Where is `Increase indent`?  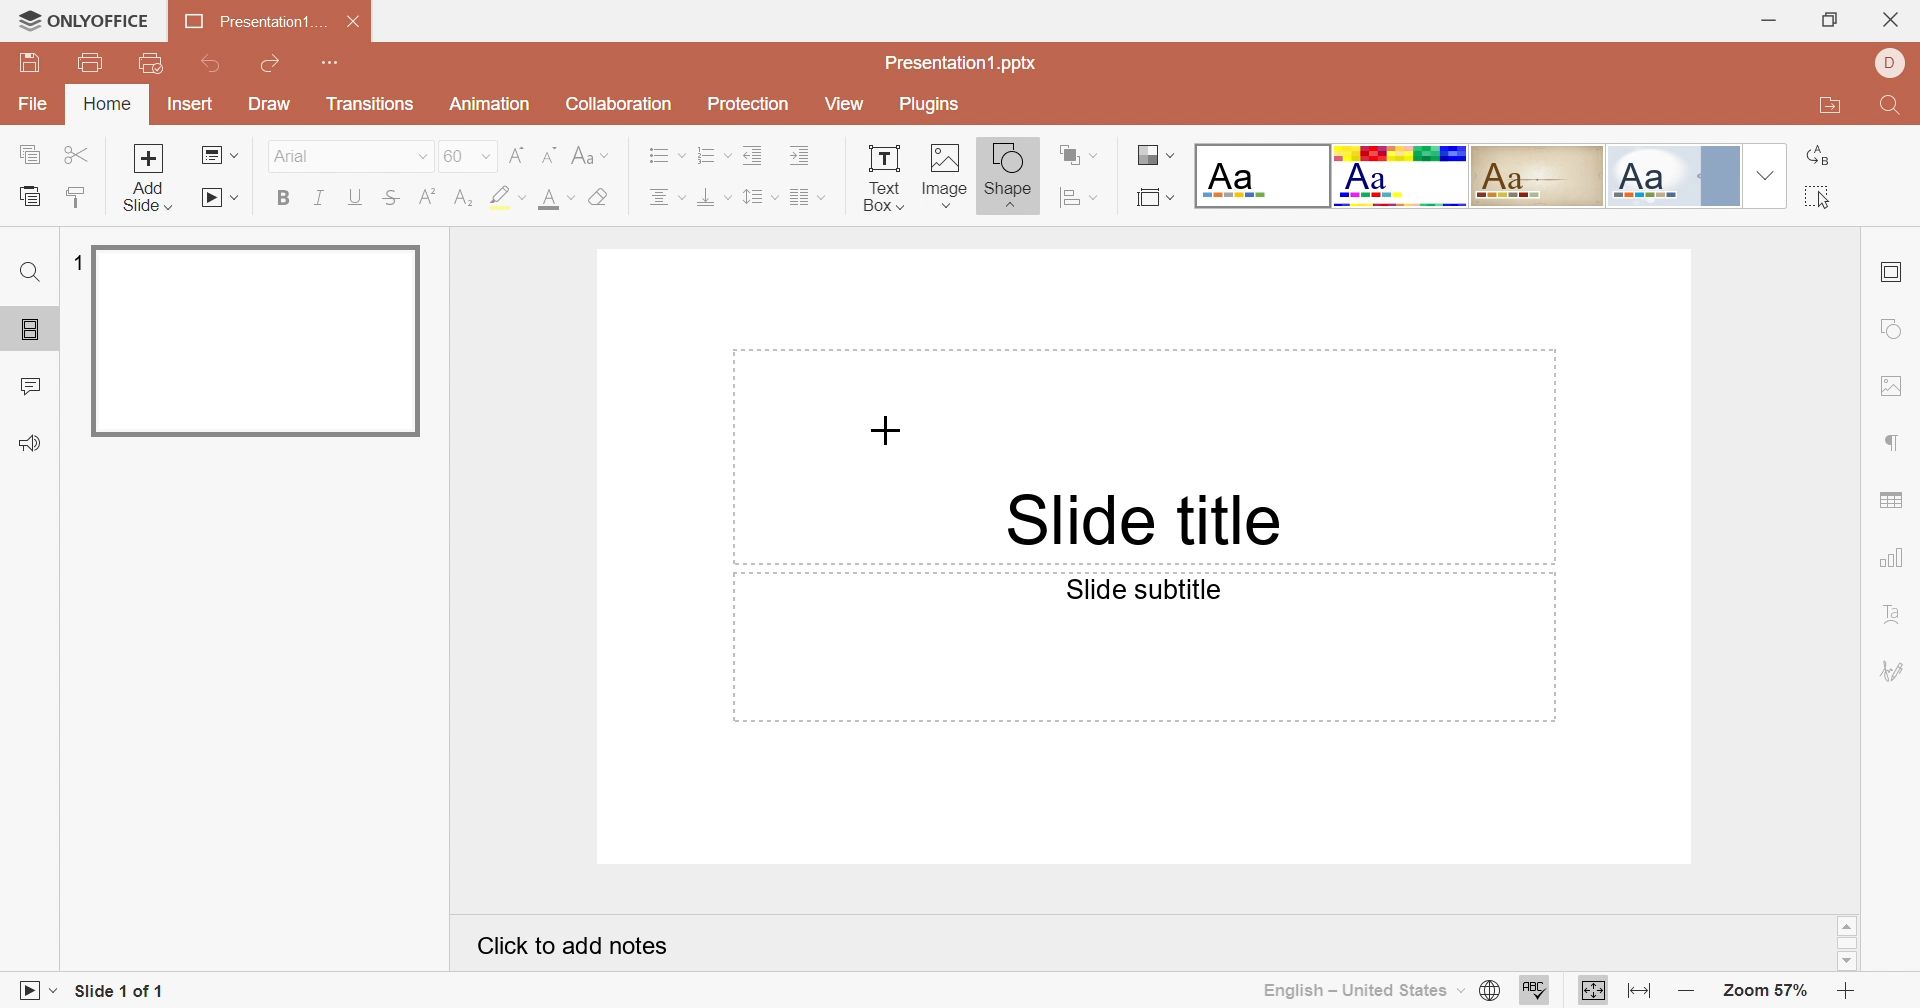 Increase indent is located at coordinates (801, 154).